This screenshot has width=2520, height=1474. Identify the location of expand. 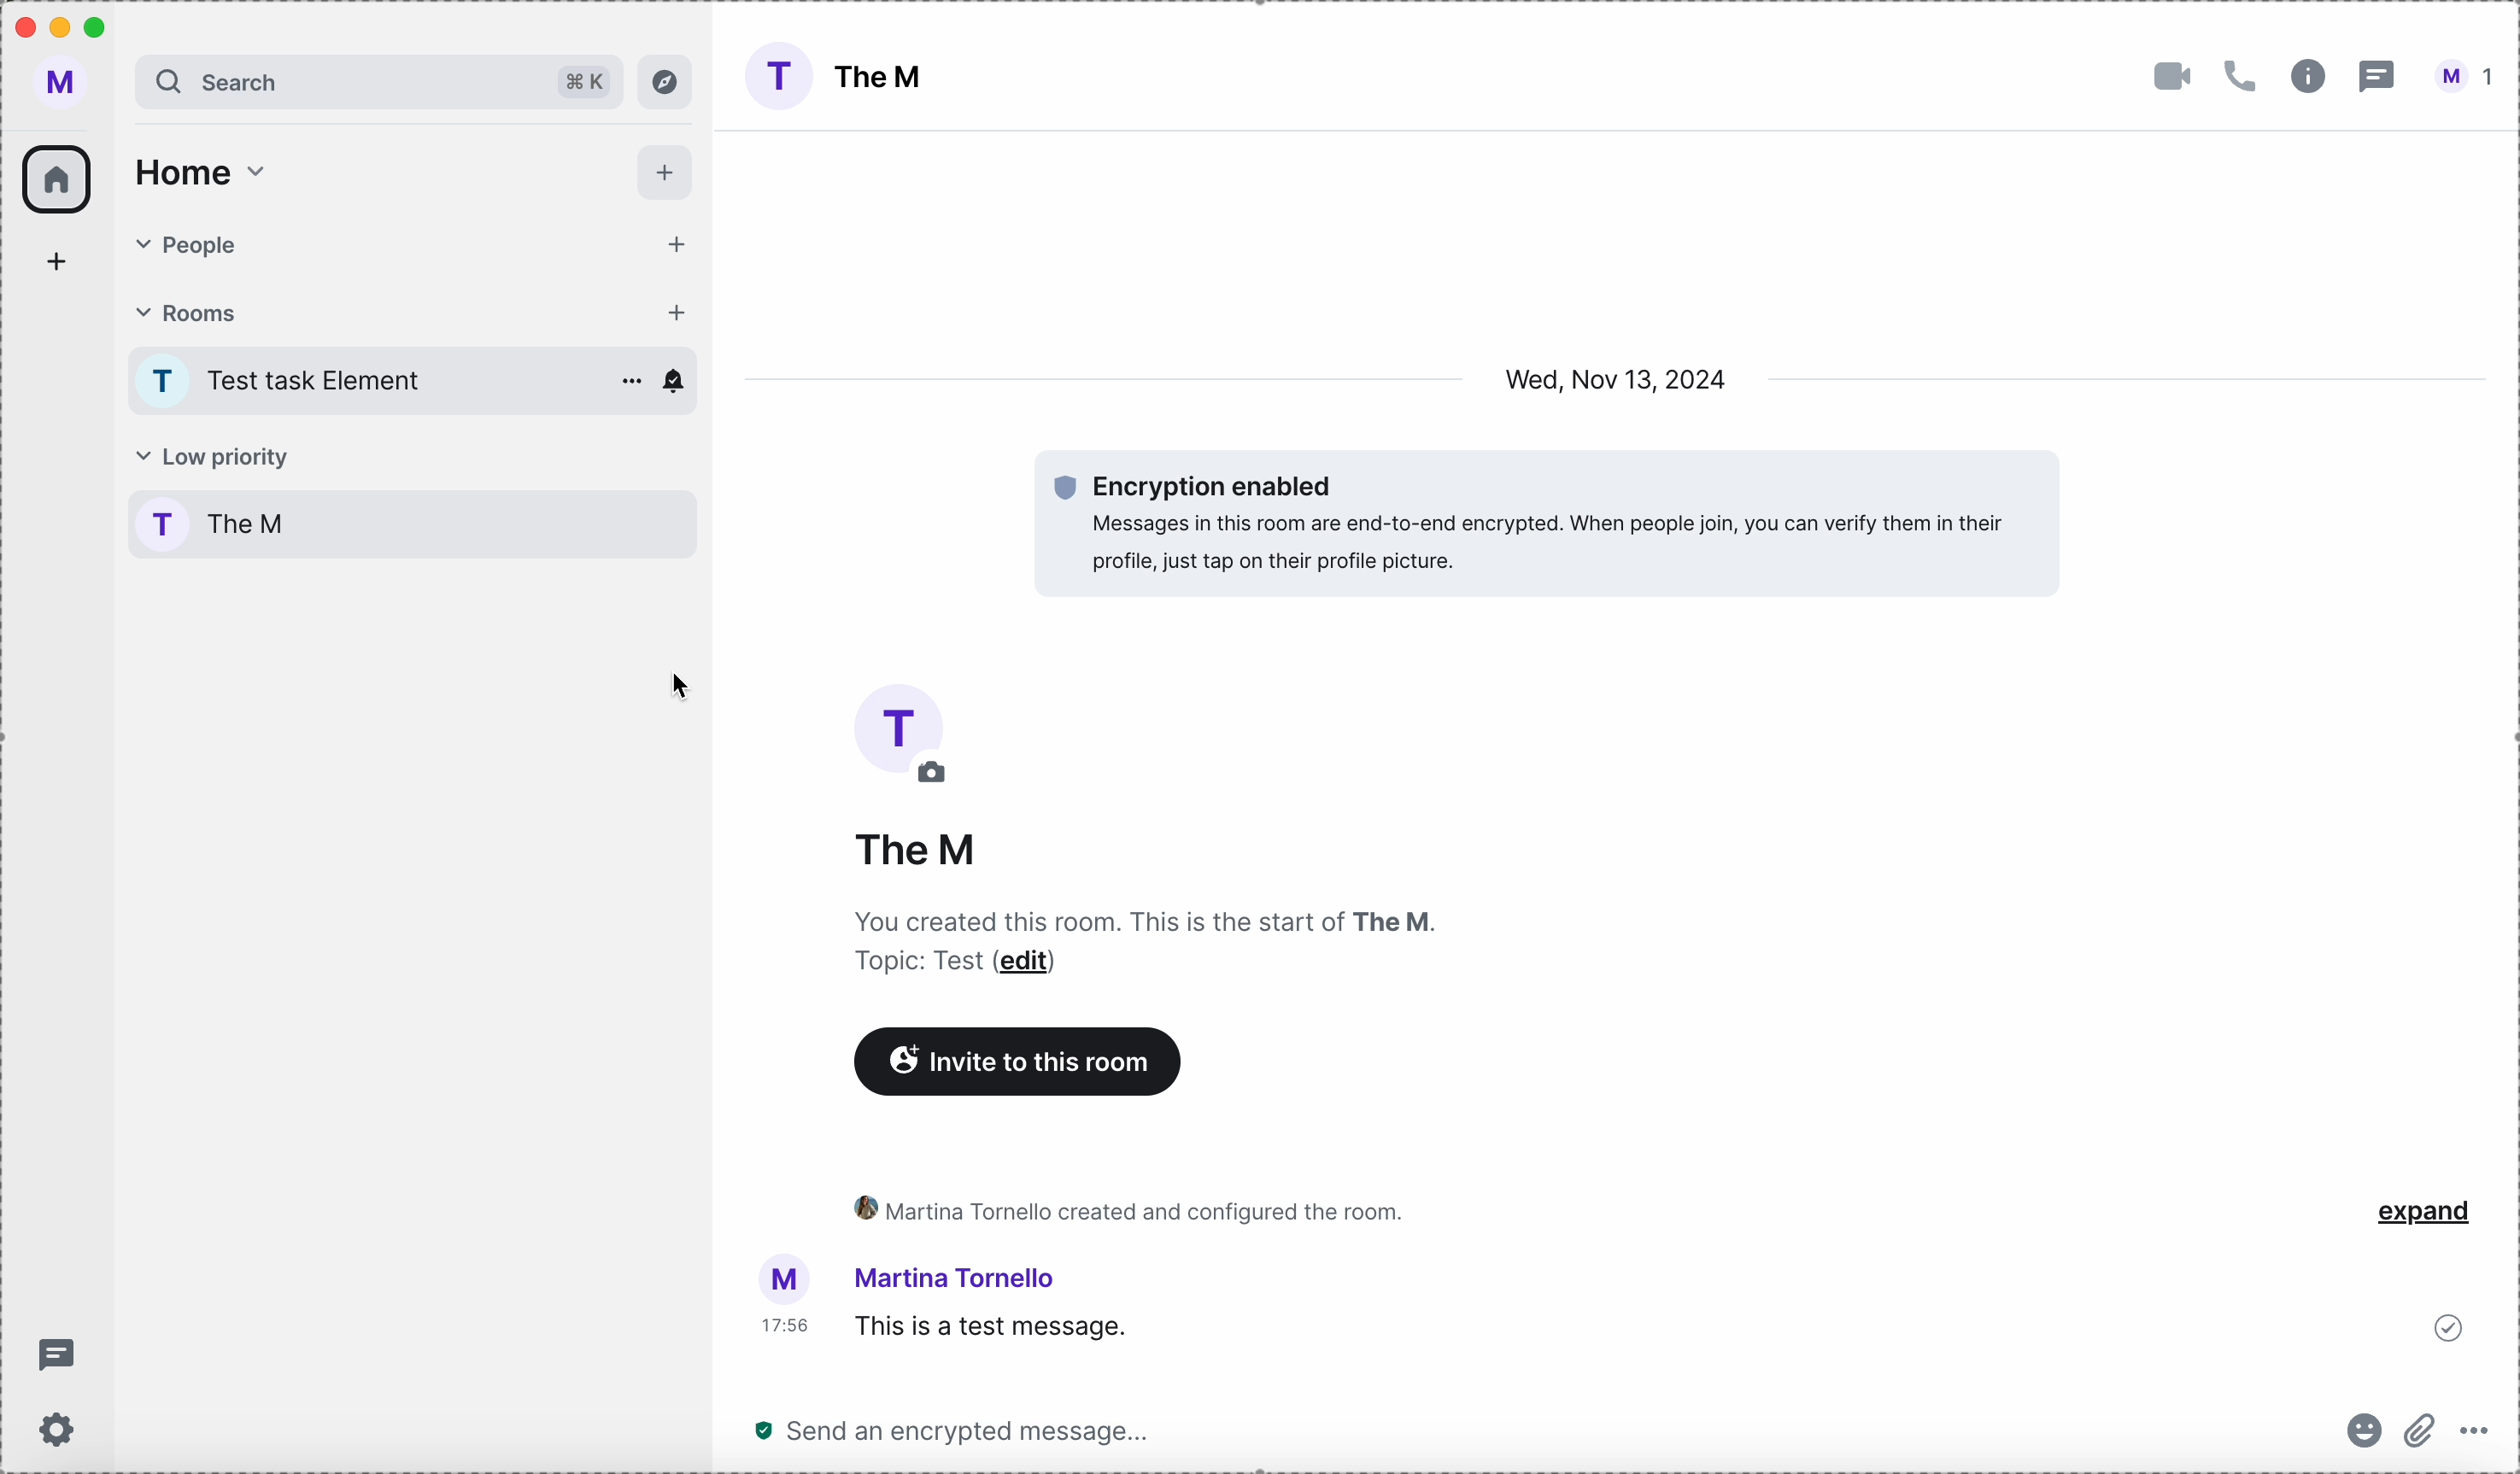
(2427, 1213).